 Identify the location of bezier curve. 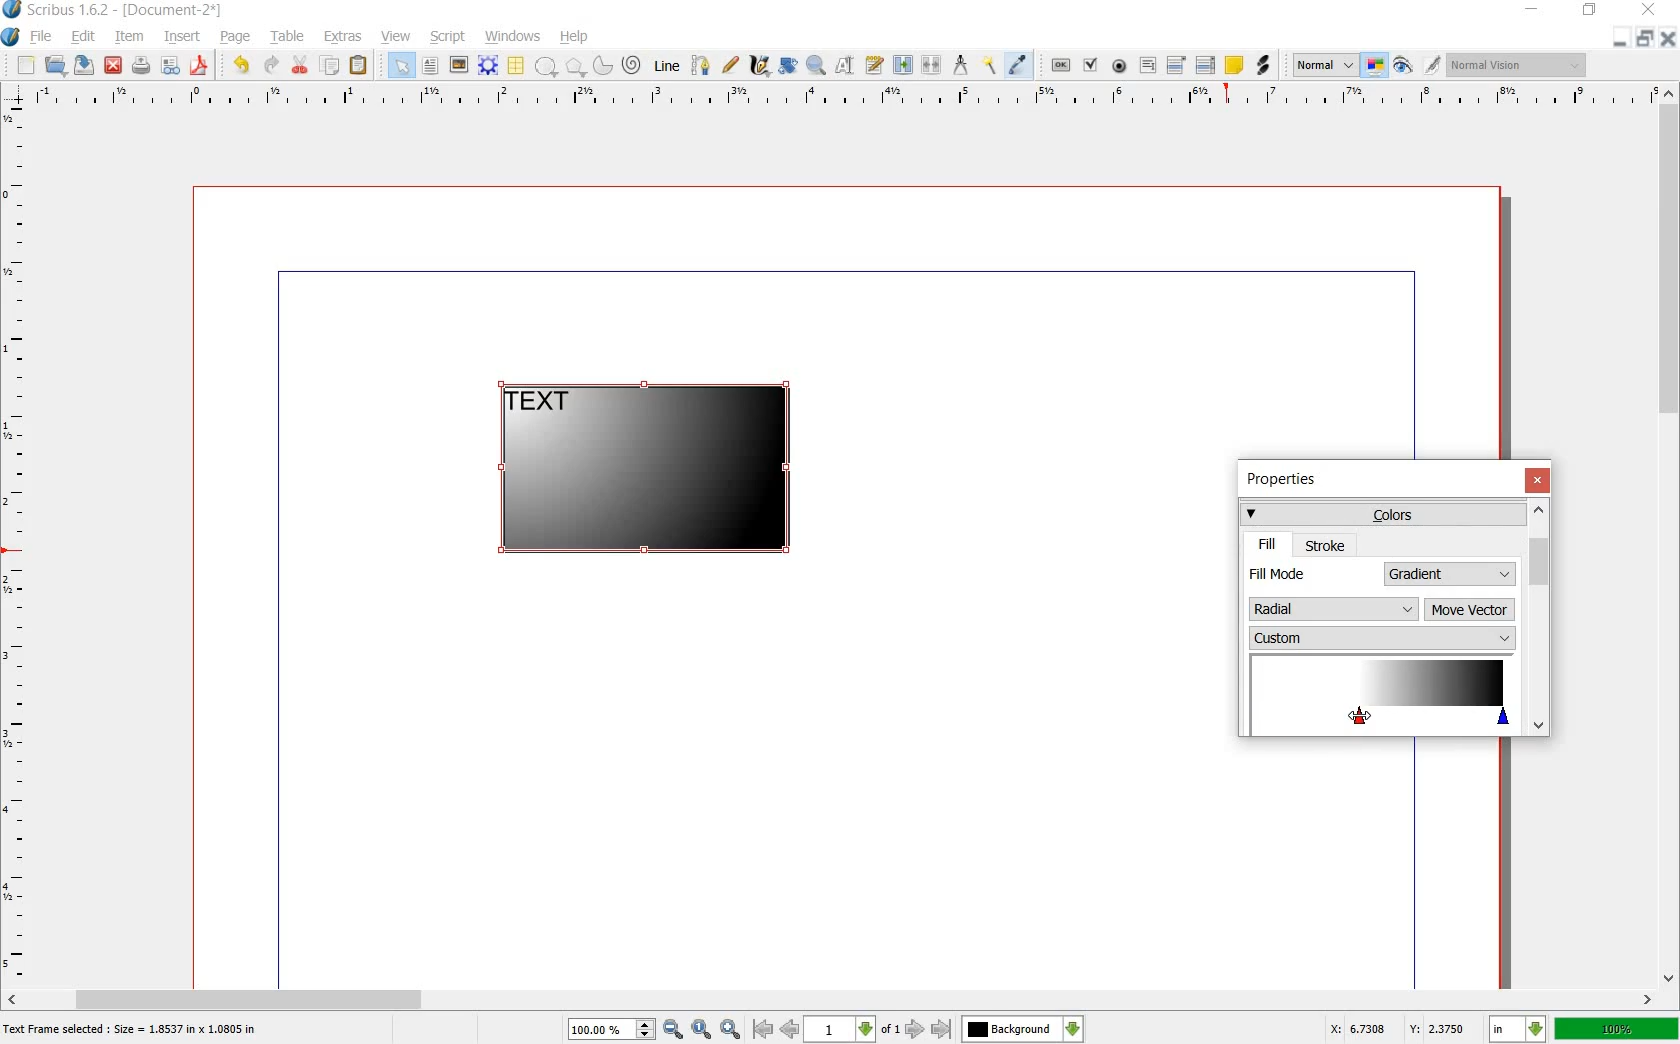
(702, 67).